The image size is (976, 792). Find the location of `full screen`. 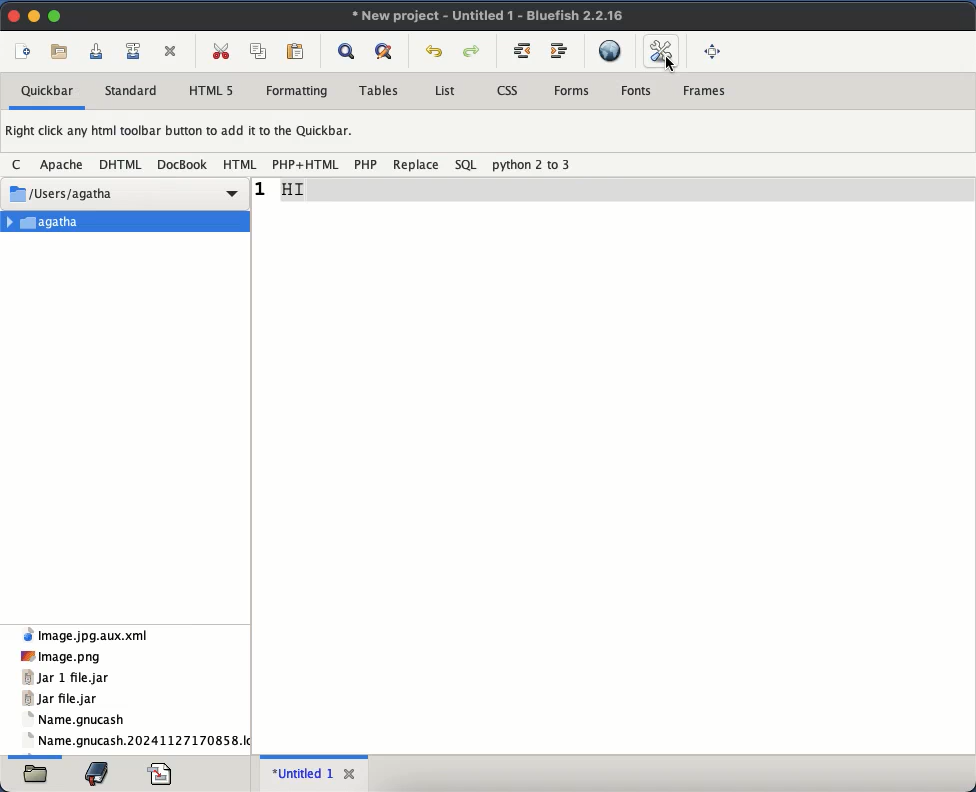

full screen is located at coordinates (712, 50).